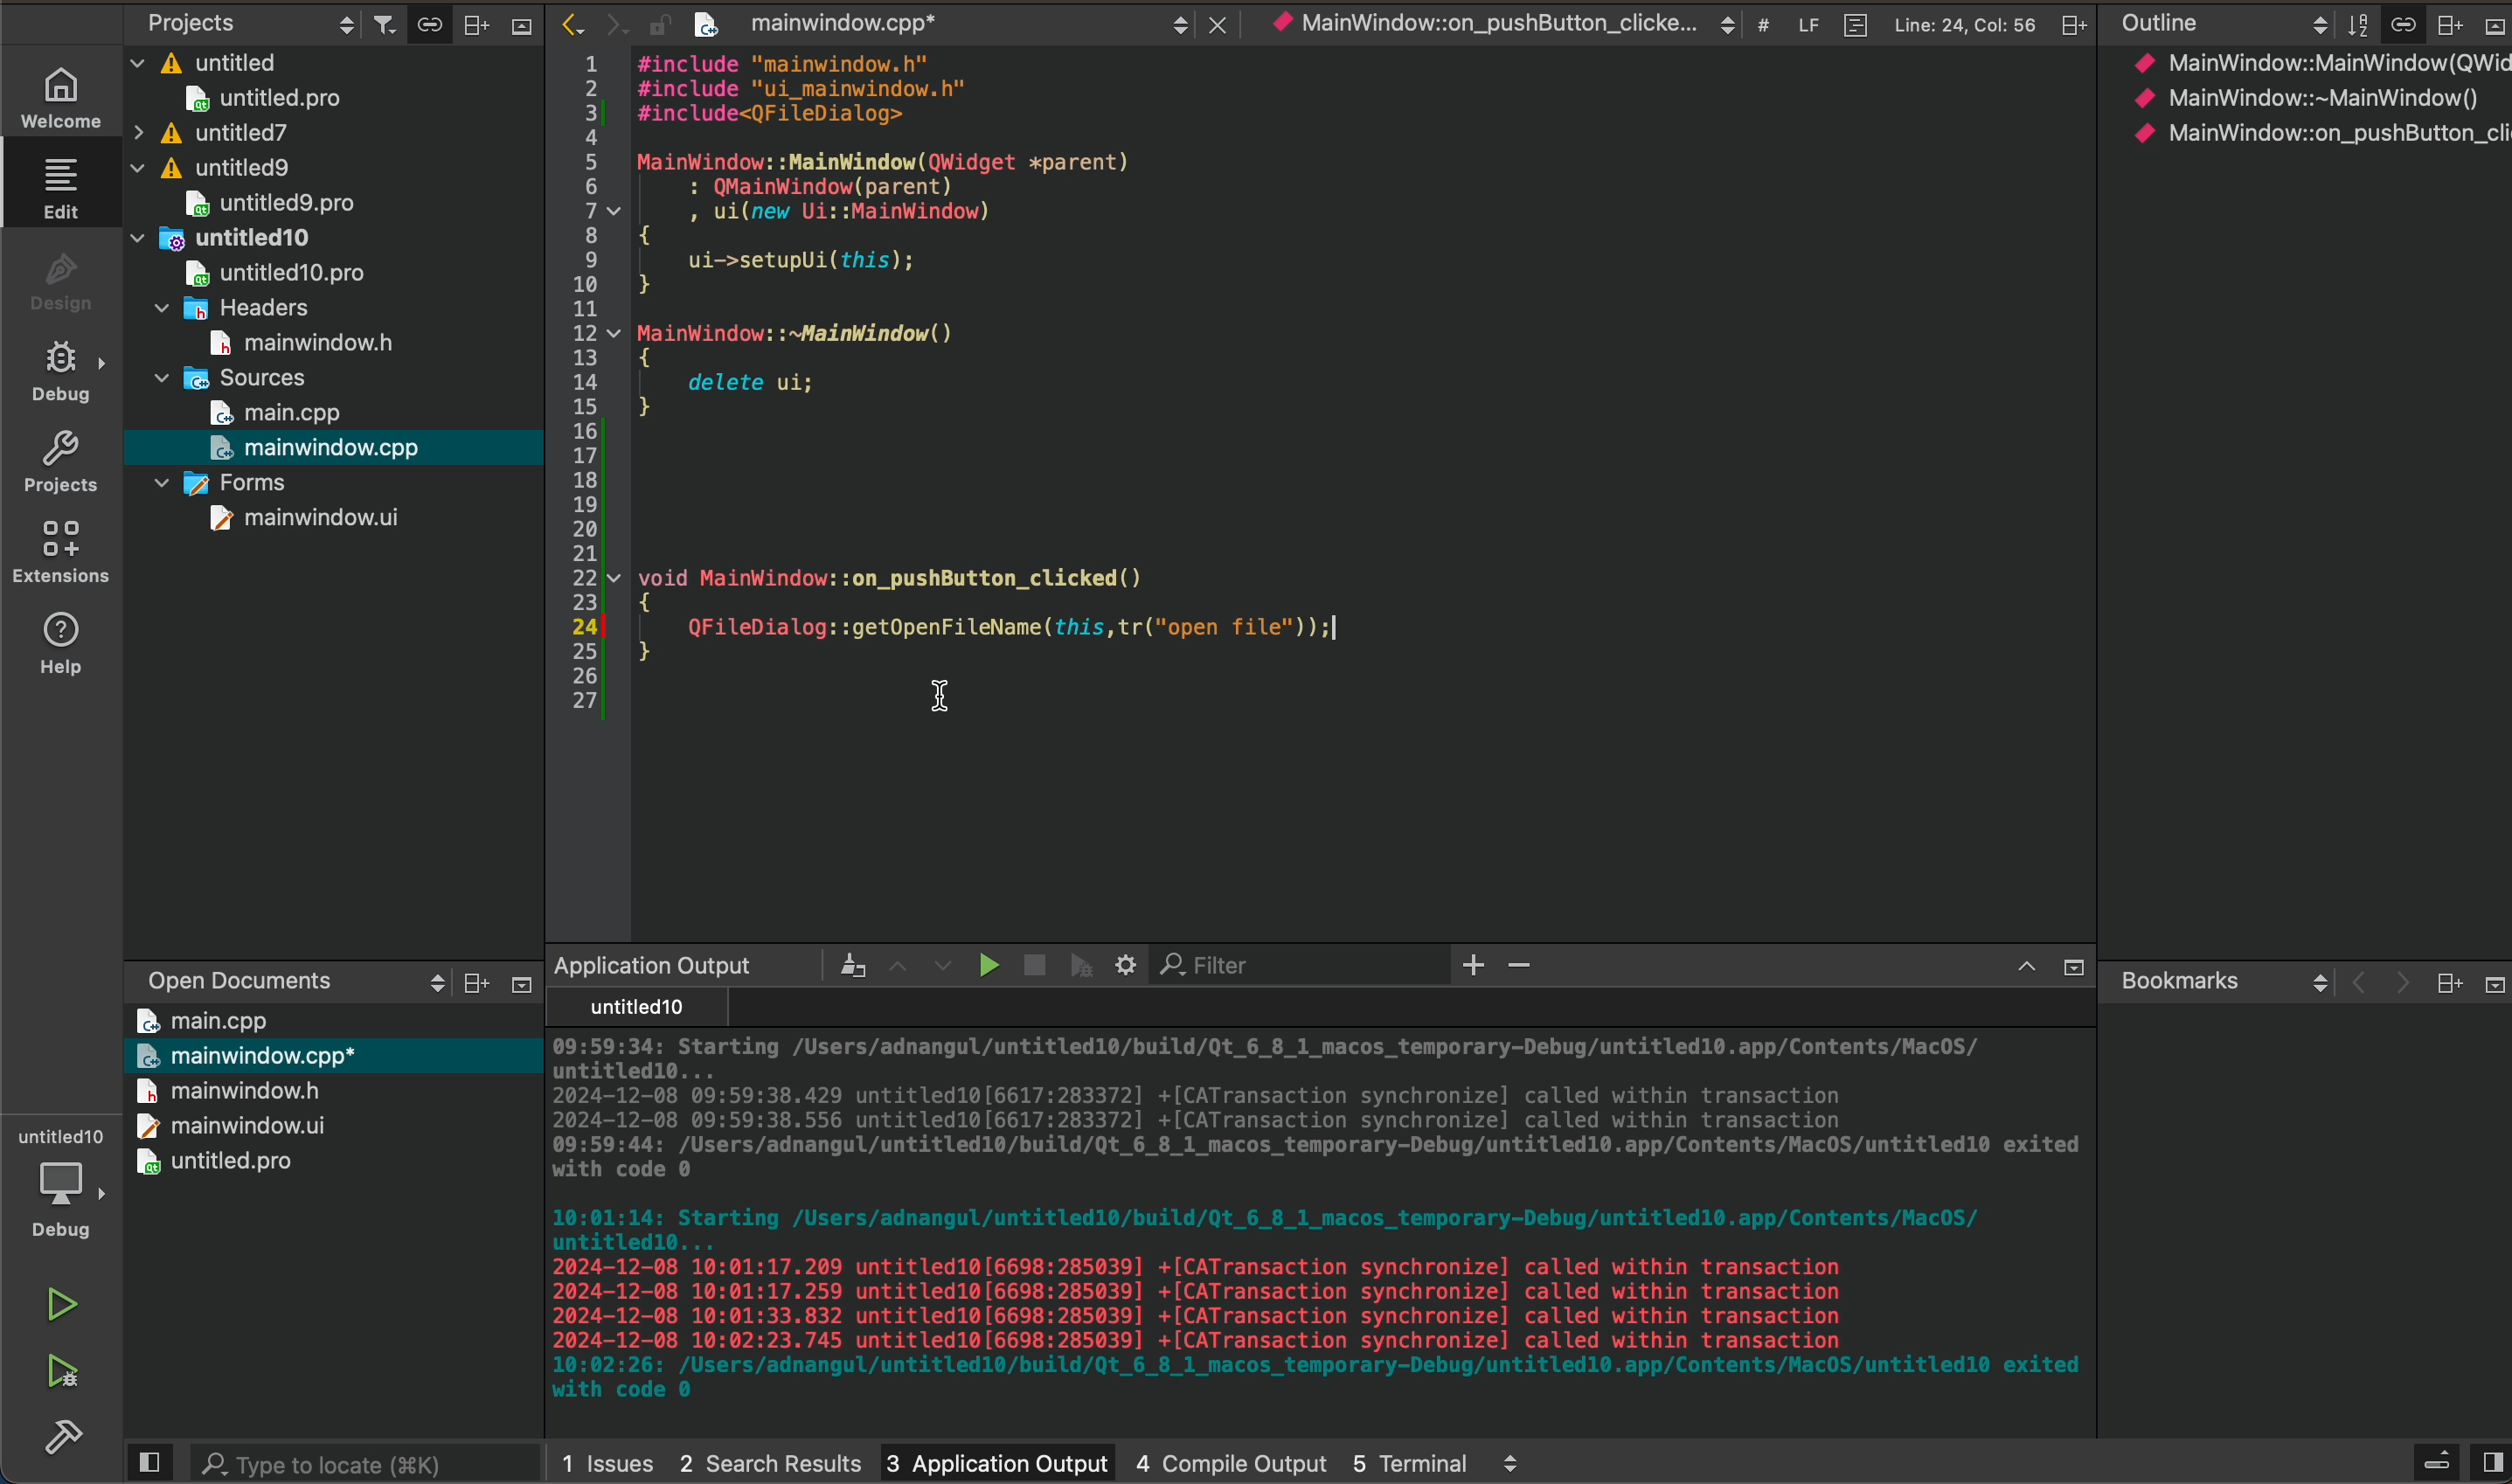 This screenshot has width=2512, height=1484. What do you see at coordinates (2490, 1453) in the screenshot?
I see `split` at bounding box center [2490, 1453].